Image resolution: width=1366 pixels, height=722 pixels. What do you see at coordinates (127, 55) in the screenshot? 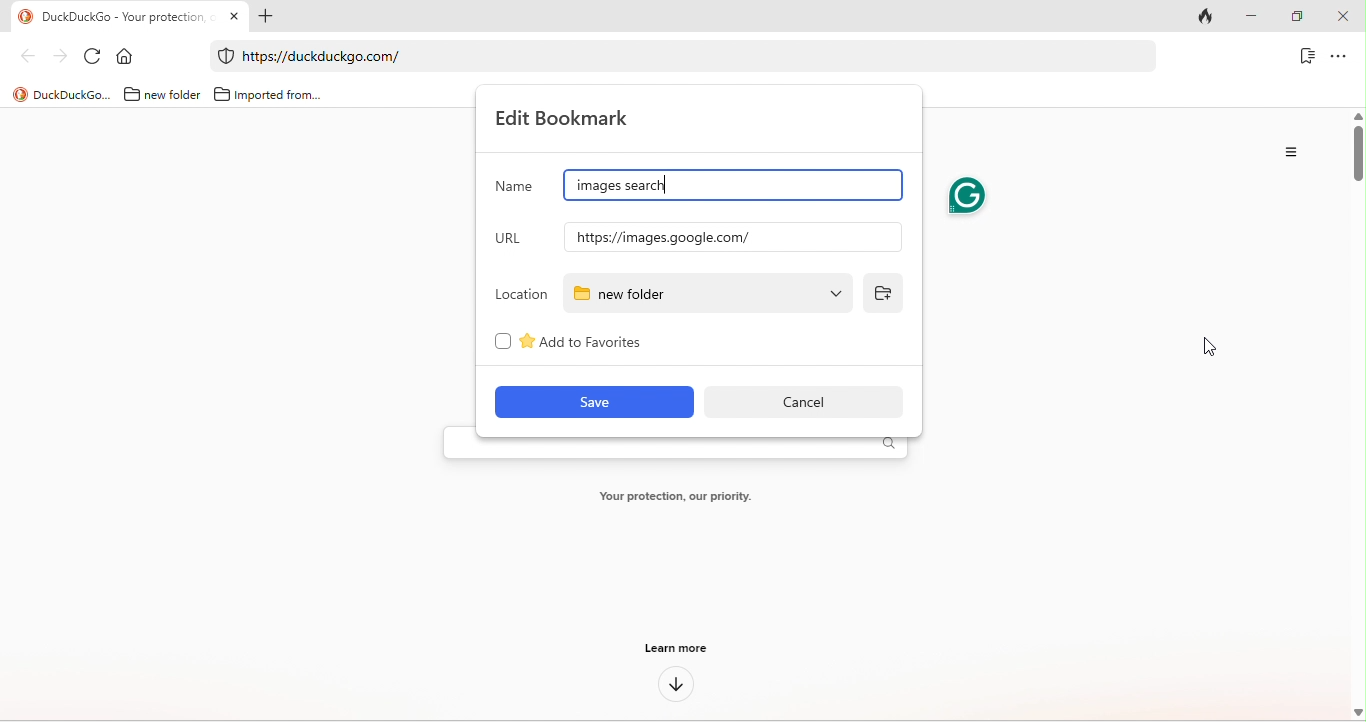
I see `home` at bounding box center [127, 55].